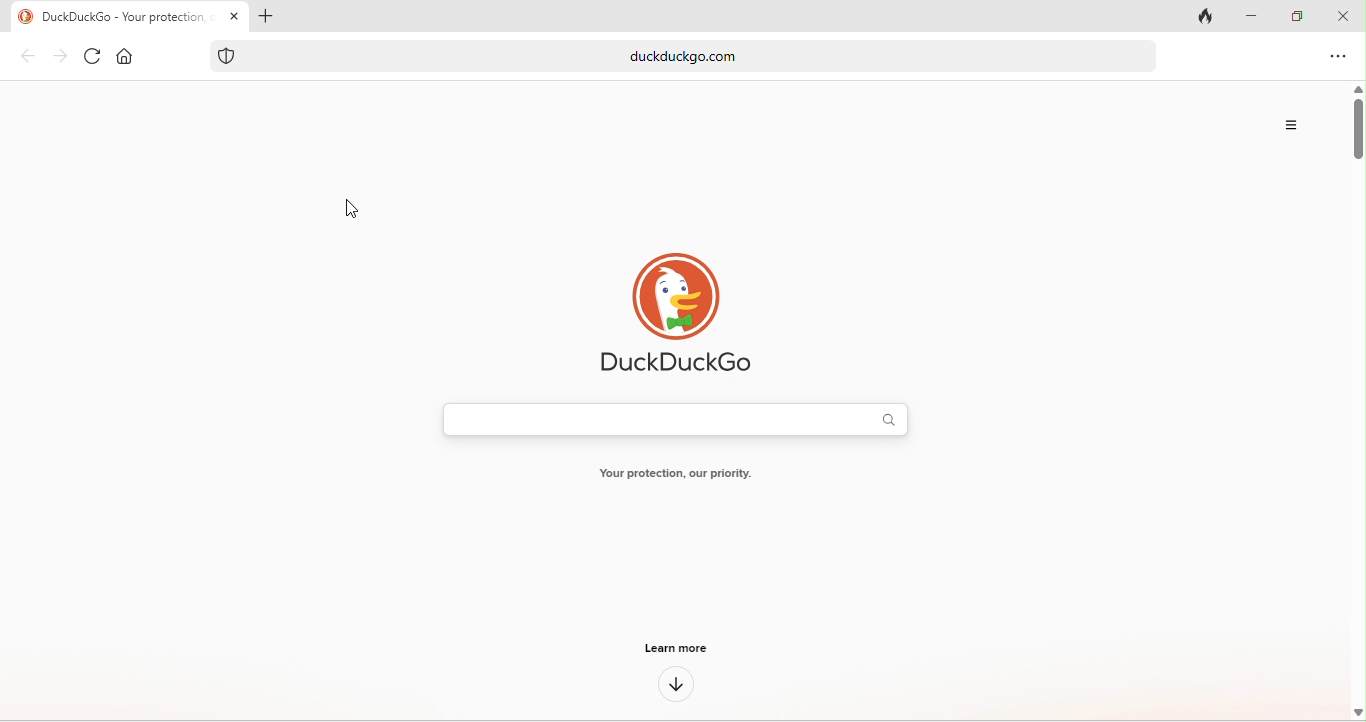  Describe the element at coordinates (124, 17) in the screenshot. I see `@ DuckDuckGo - Your protection ` at that location.